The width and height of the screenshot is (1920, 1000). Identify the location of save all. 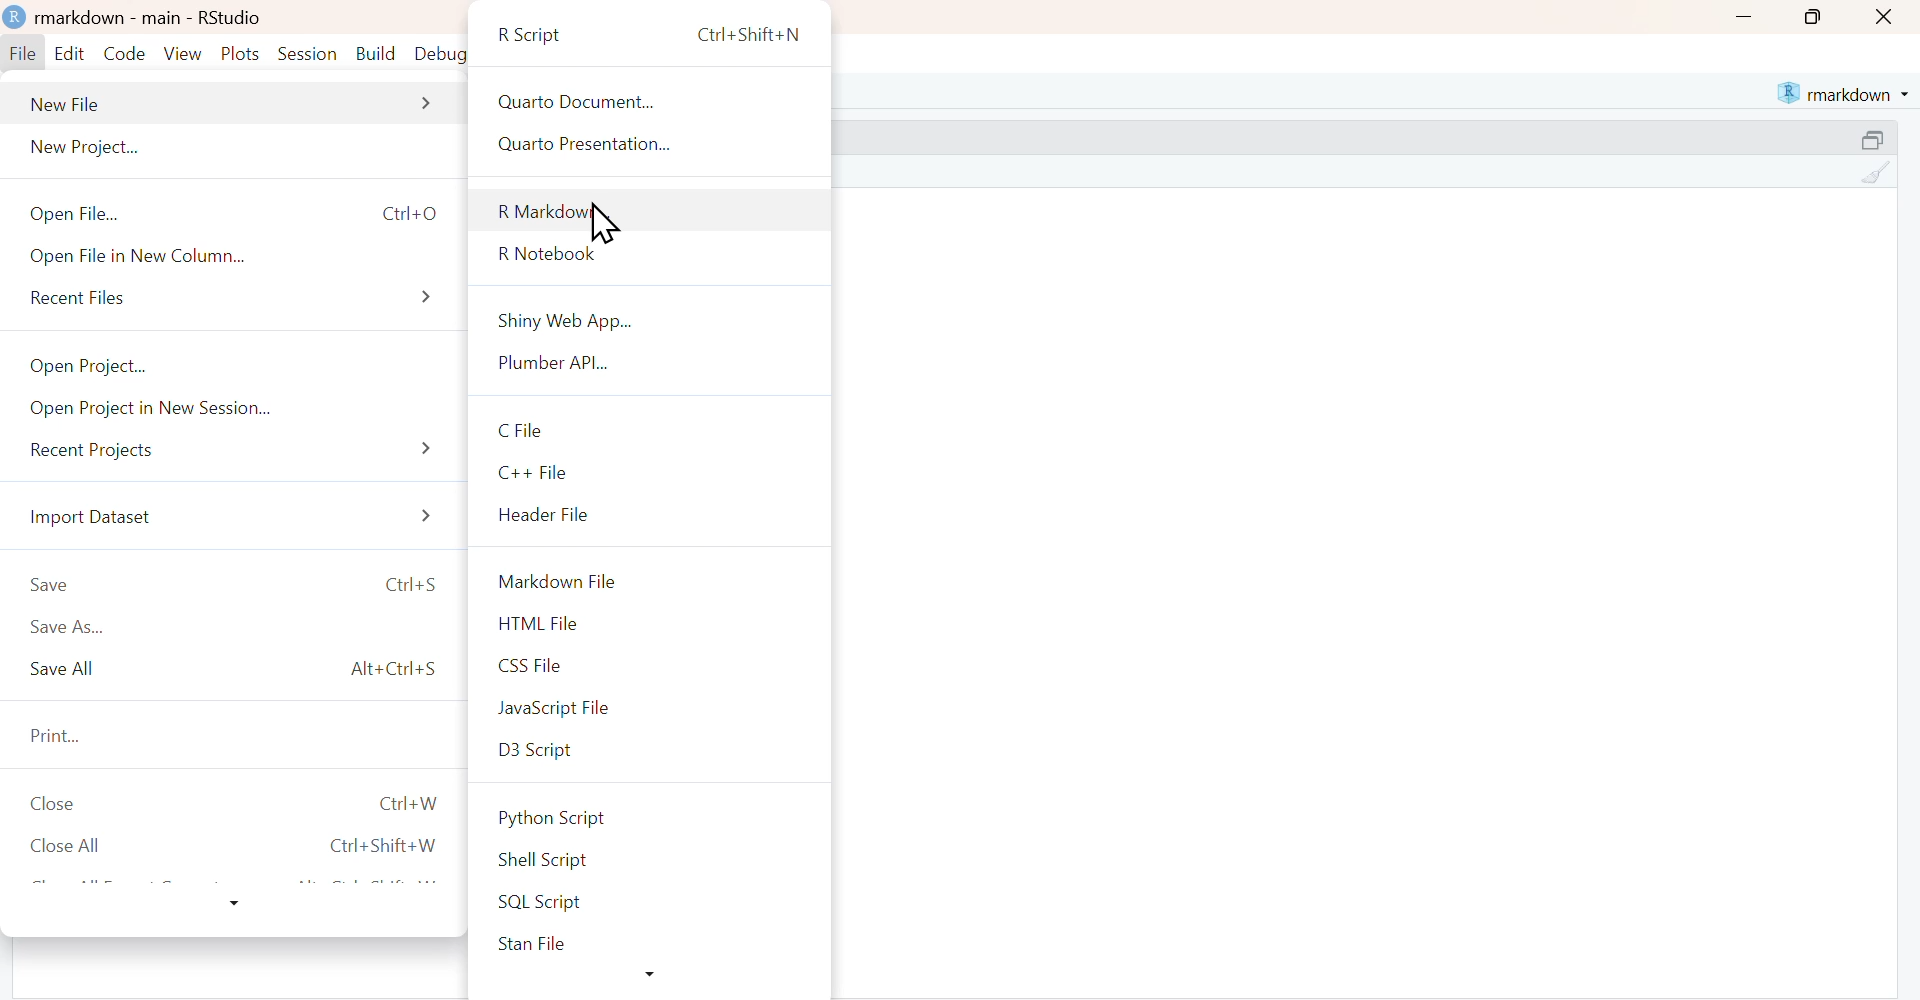
(241, 672).